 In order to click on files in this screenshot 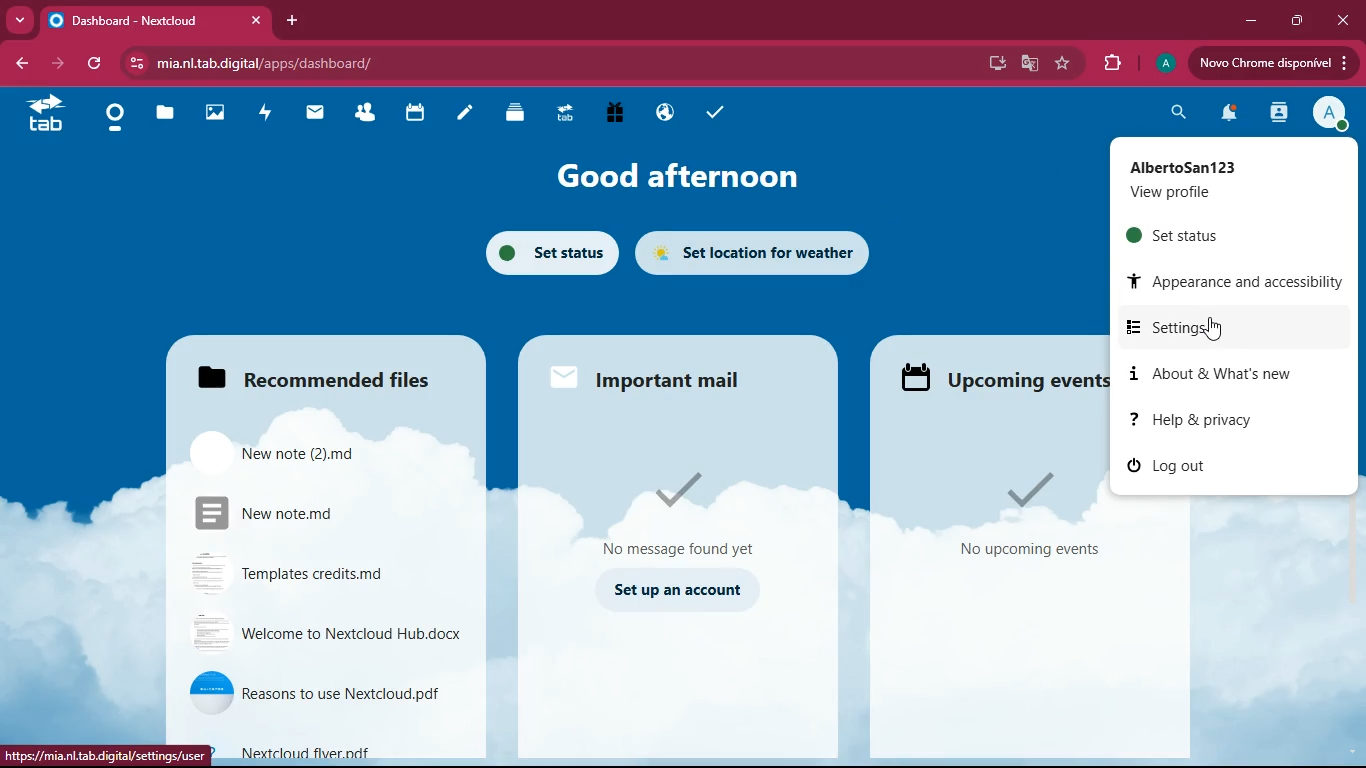, I will do `click(164, 115)`.